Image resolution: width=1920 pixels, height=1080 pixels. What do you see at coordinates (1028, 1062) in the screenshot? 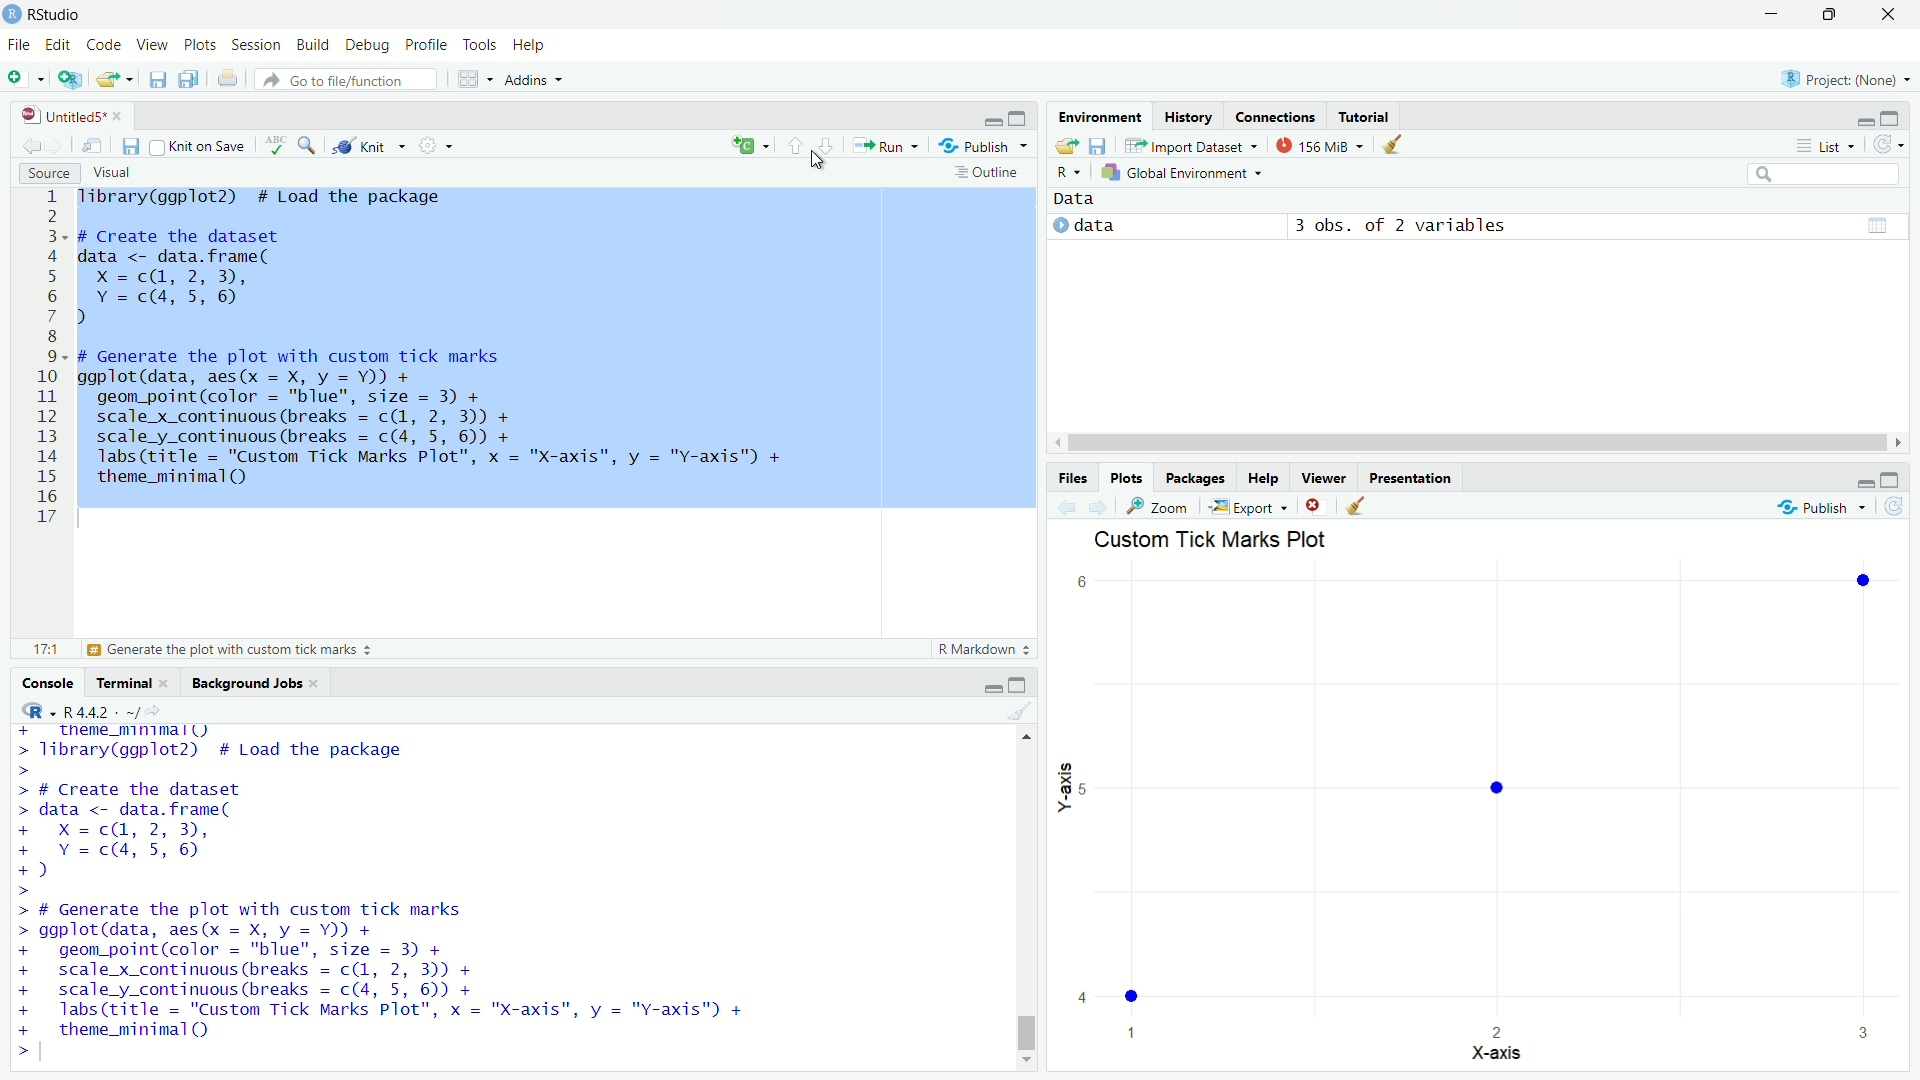
I see `move down` at bounding box center [1028, 1062].